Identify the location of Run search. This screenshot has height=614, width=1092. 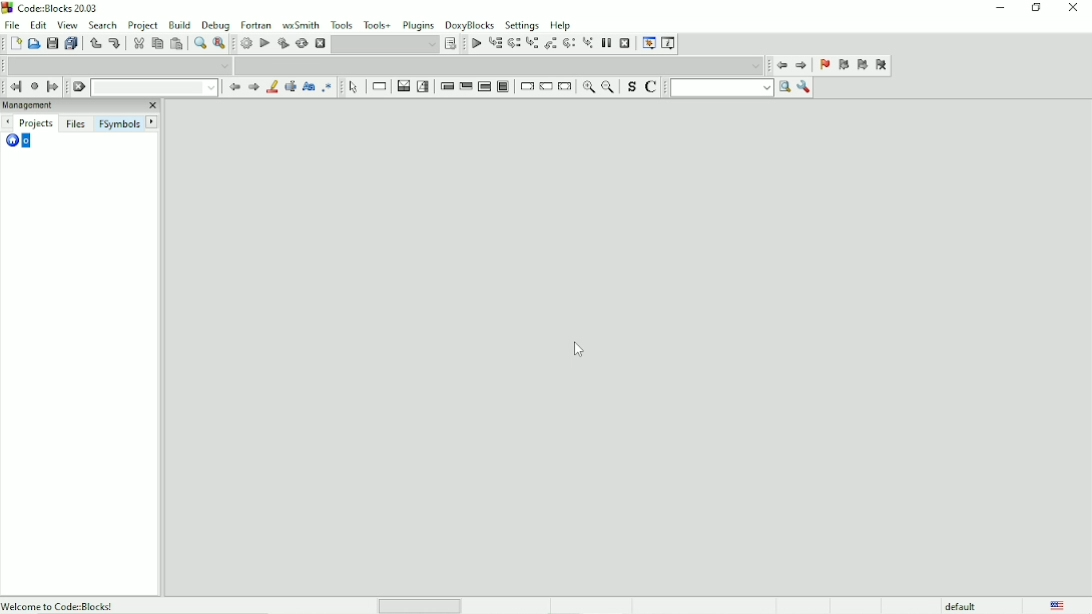
(730, 87).